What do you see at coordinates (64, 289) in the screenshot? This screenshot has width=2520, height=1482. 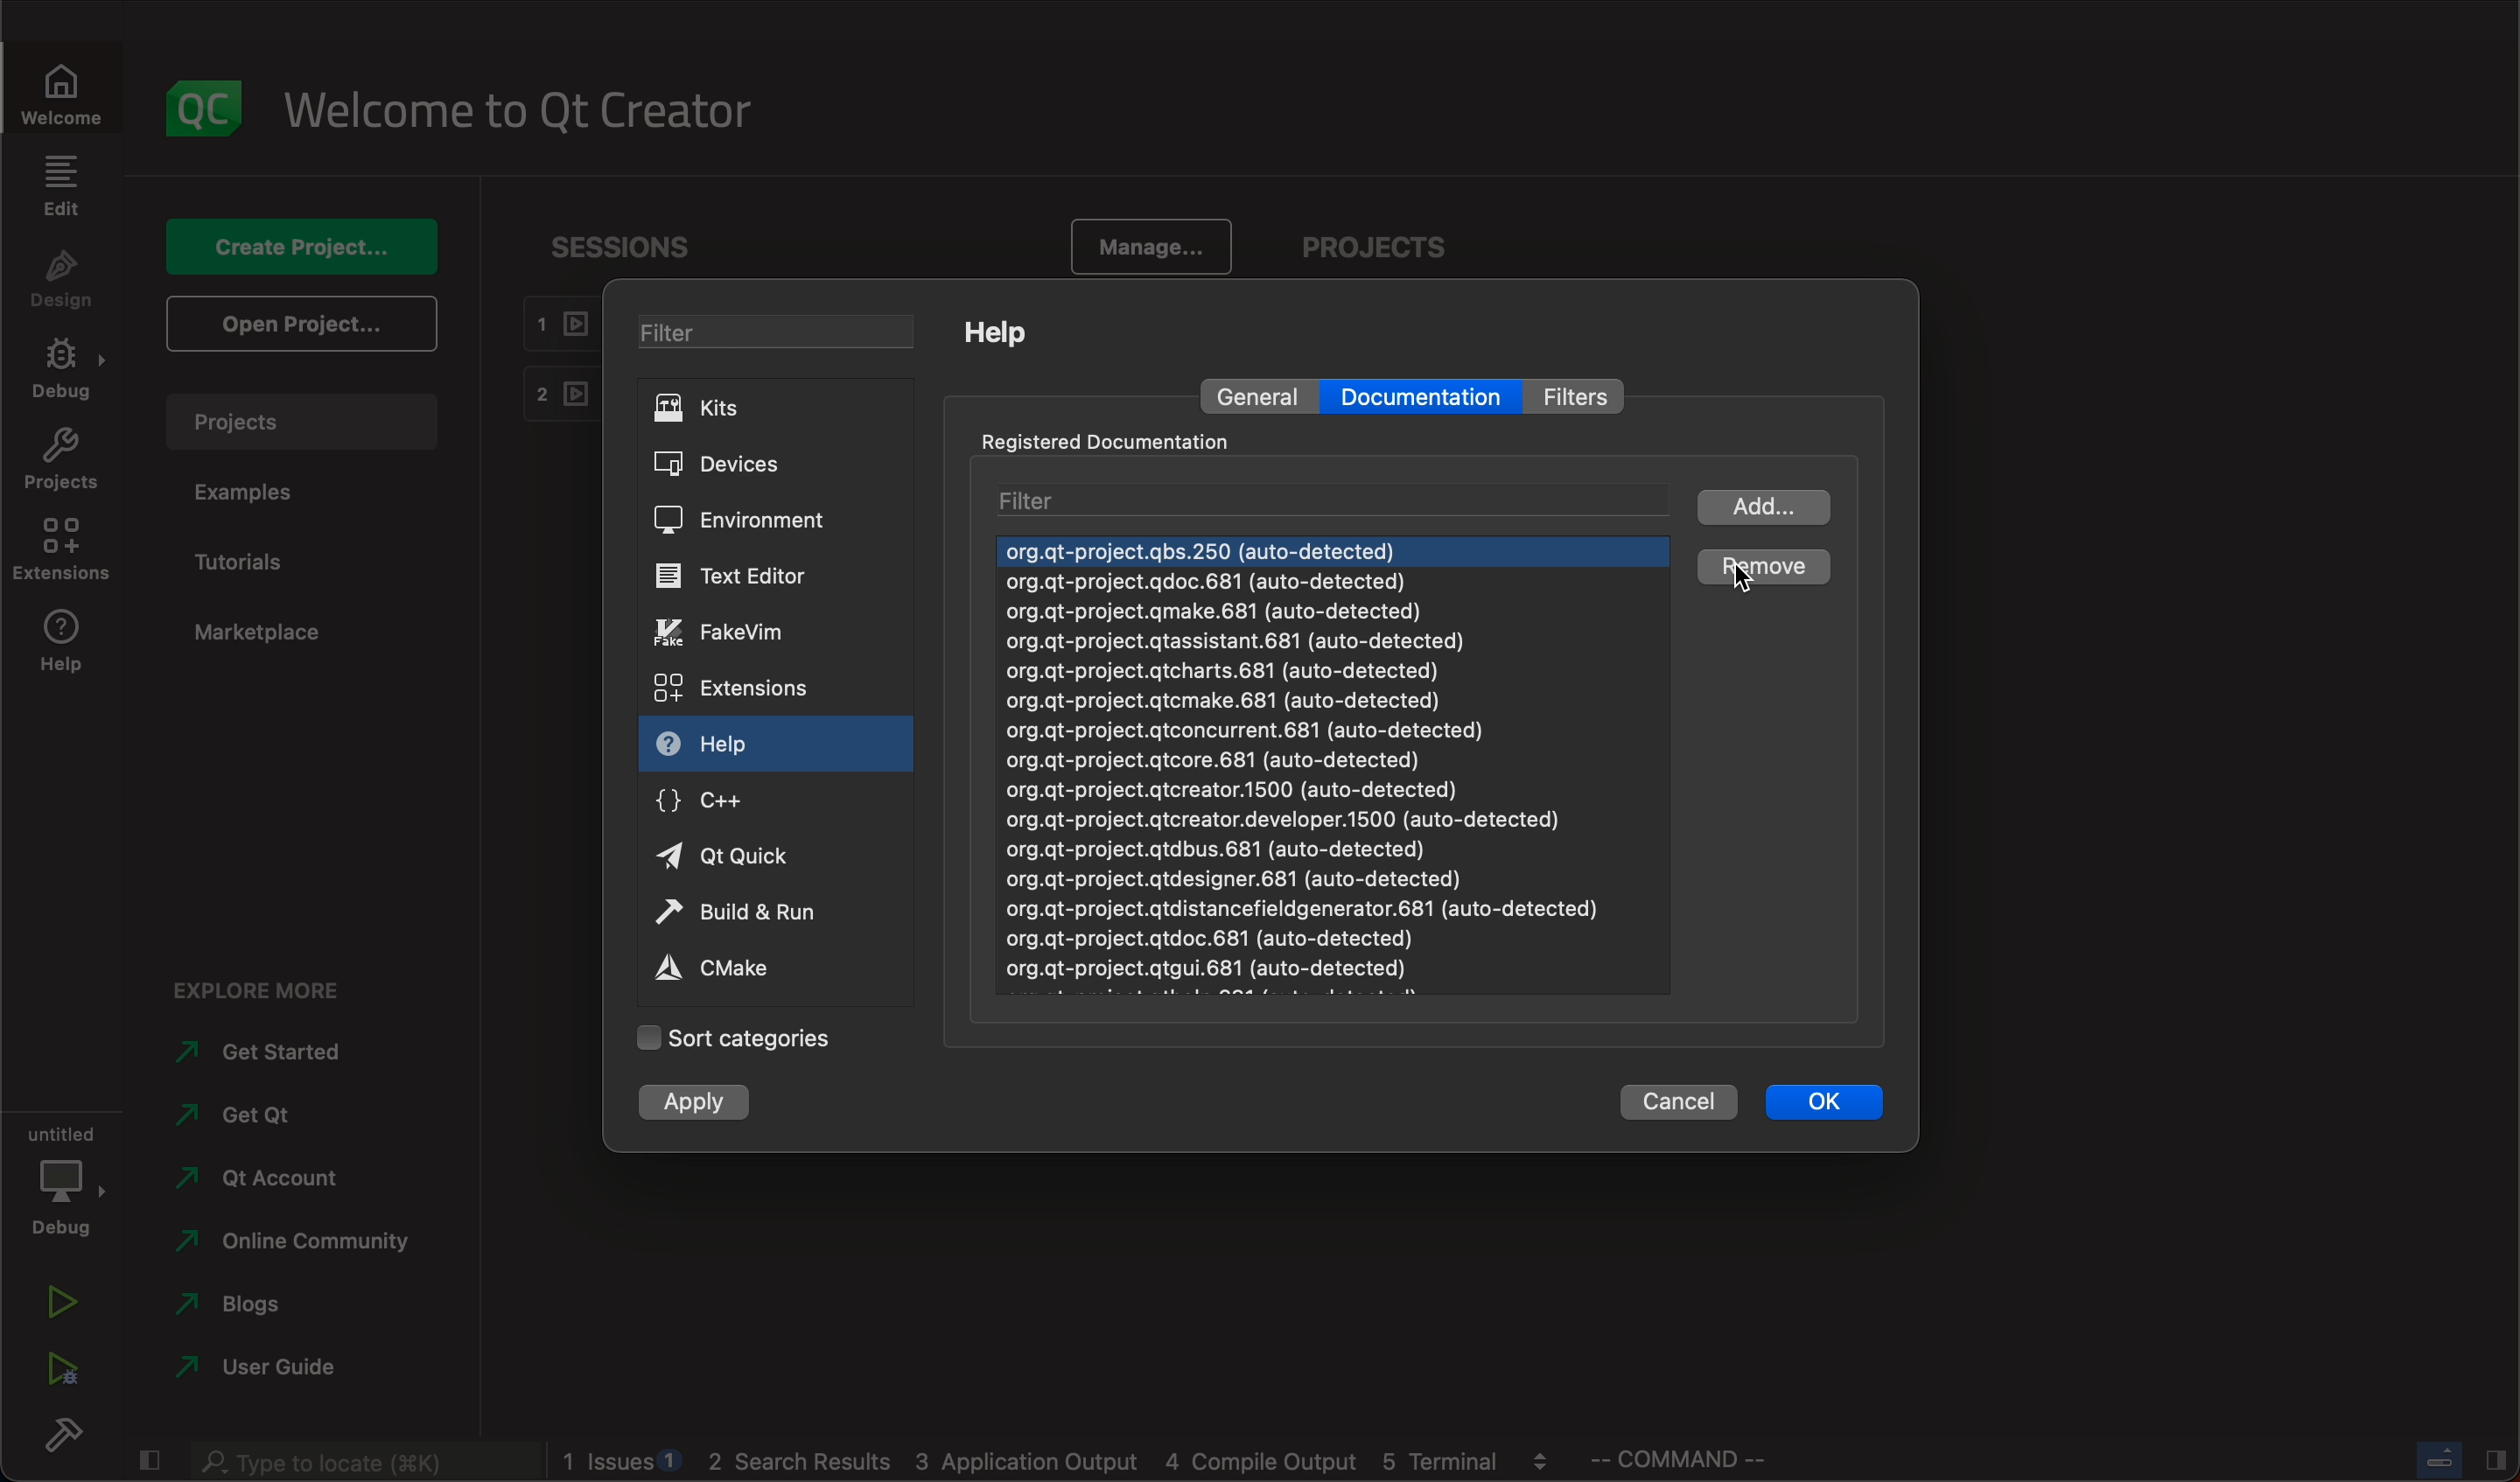 I see `design` at bounding box center [64, 289].